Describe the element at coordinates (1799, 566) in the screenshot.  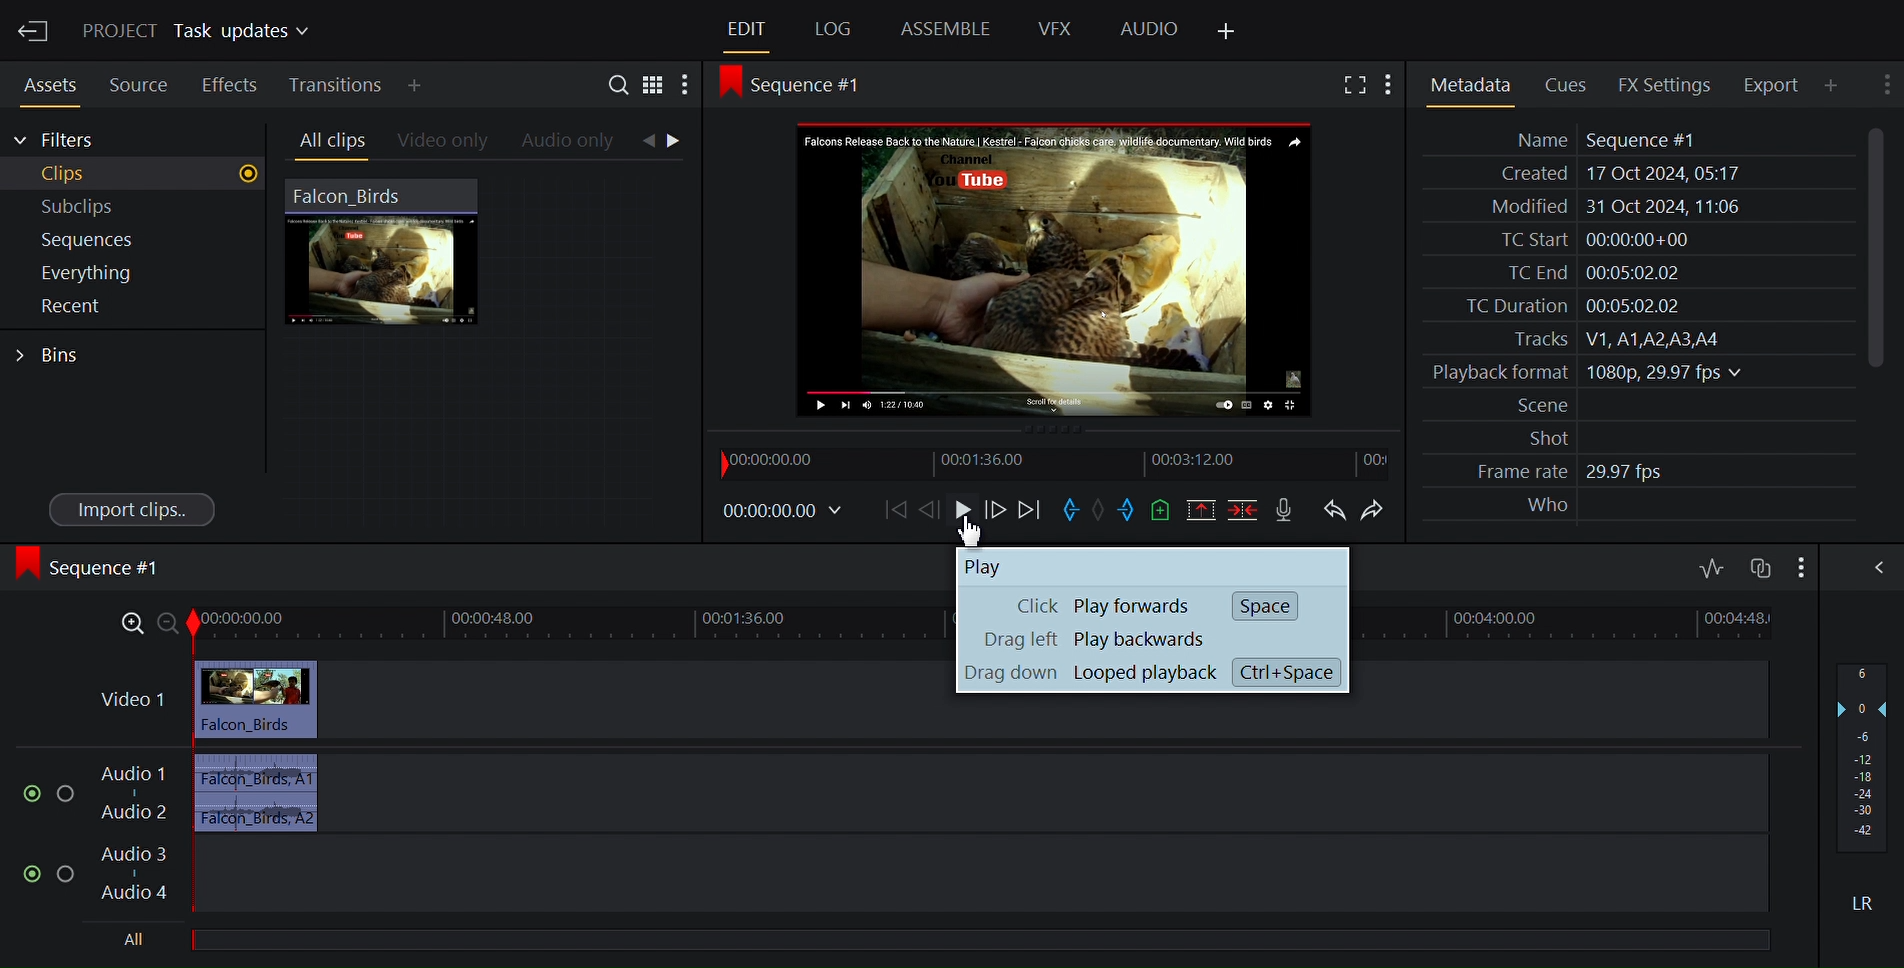
I see `Show settings menu` at that location.